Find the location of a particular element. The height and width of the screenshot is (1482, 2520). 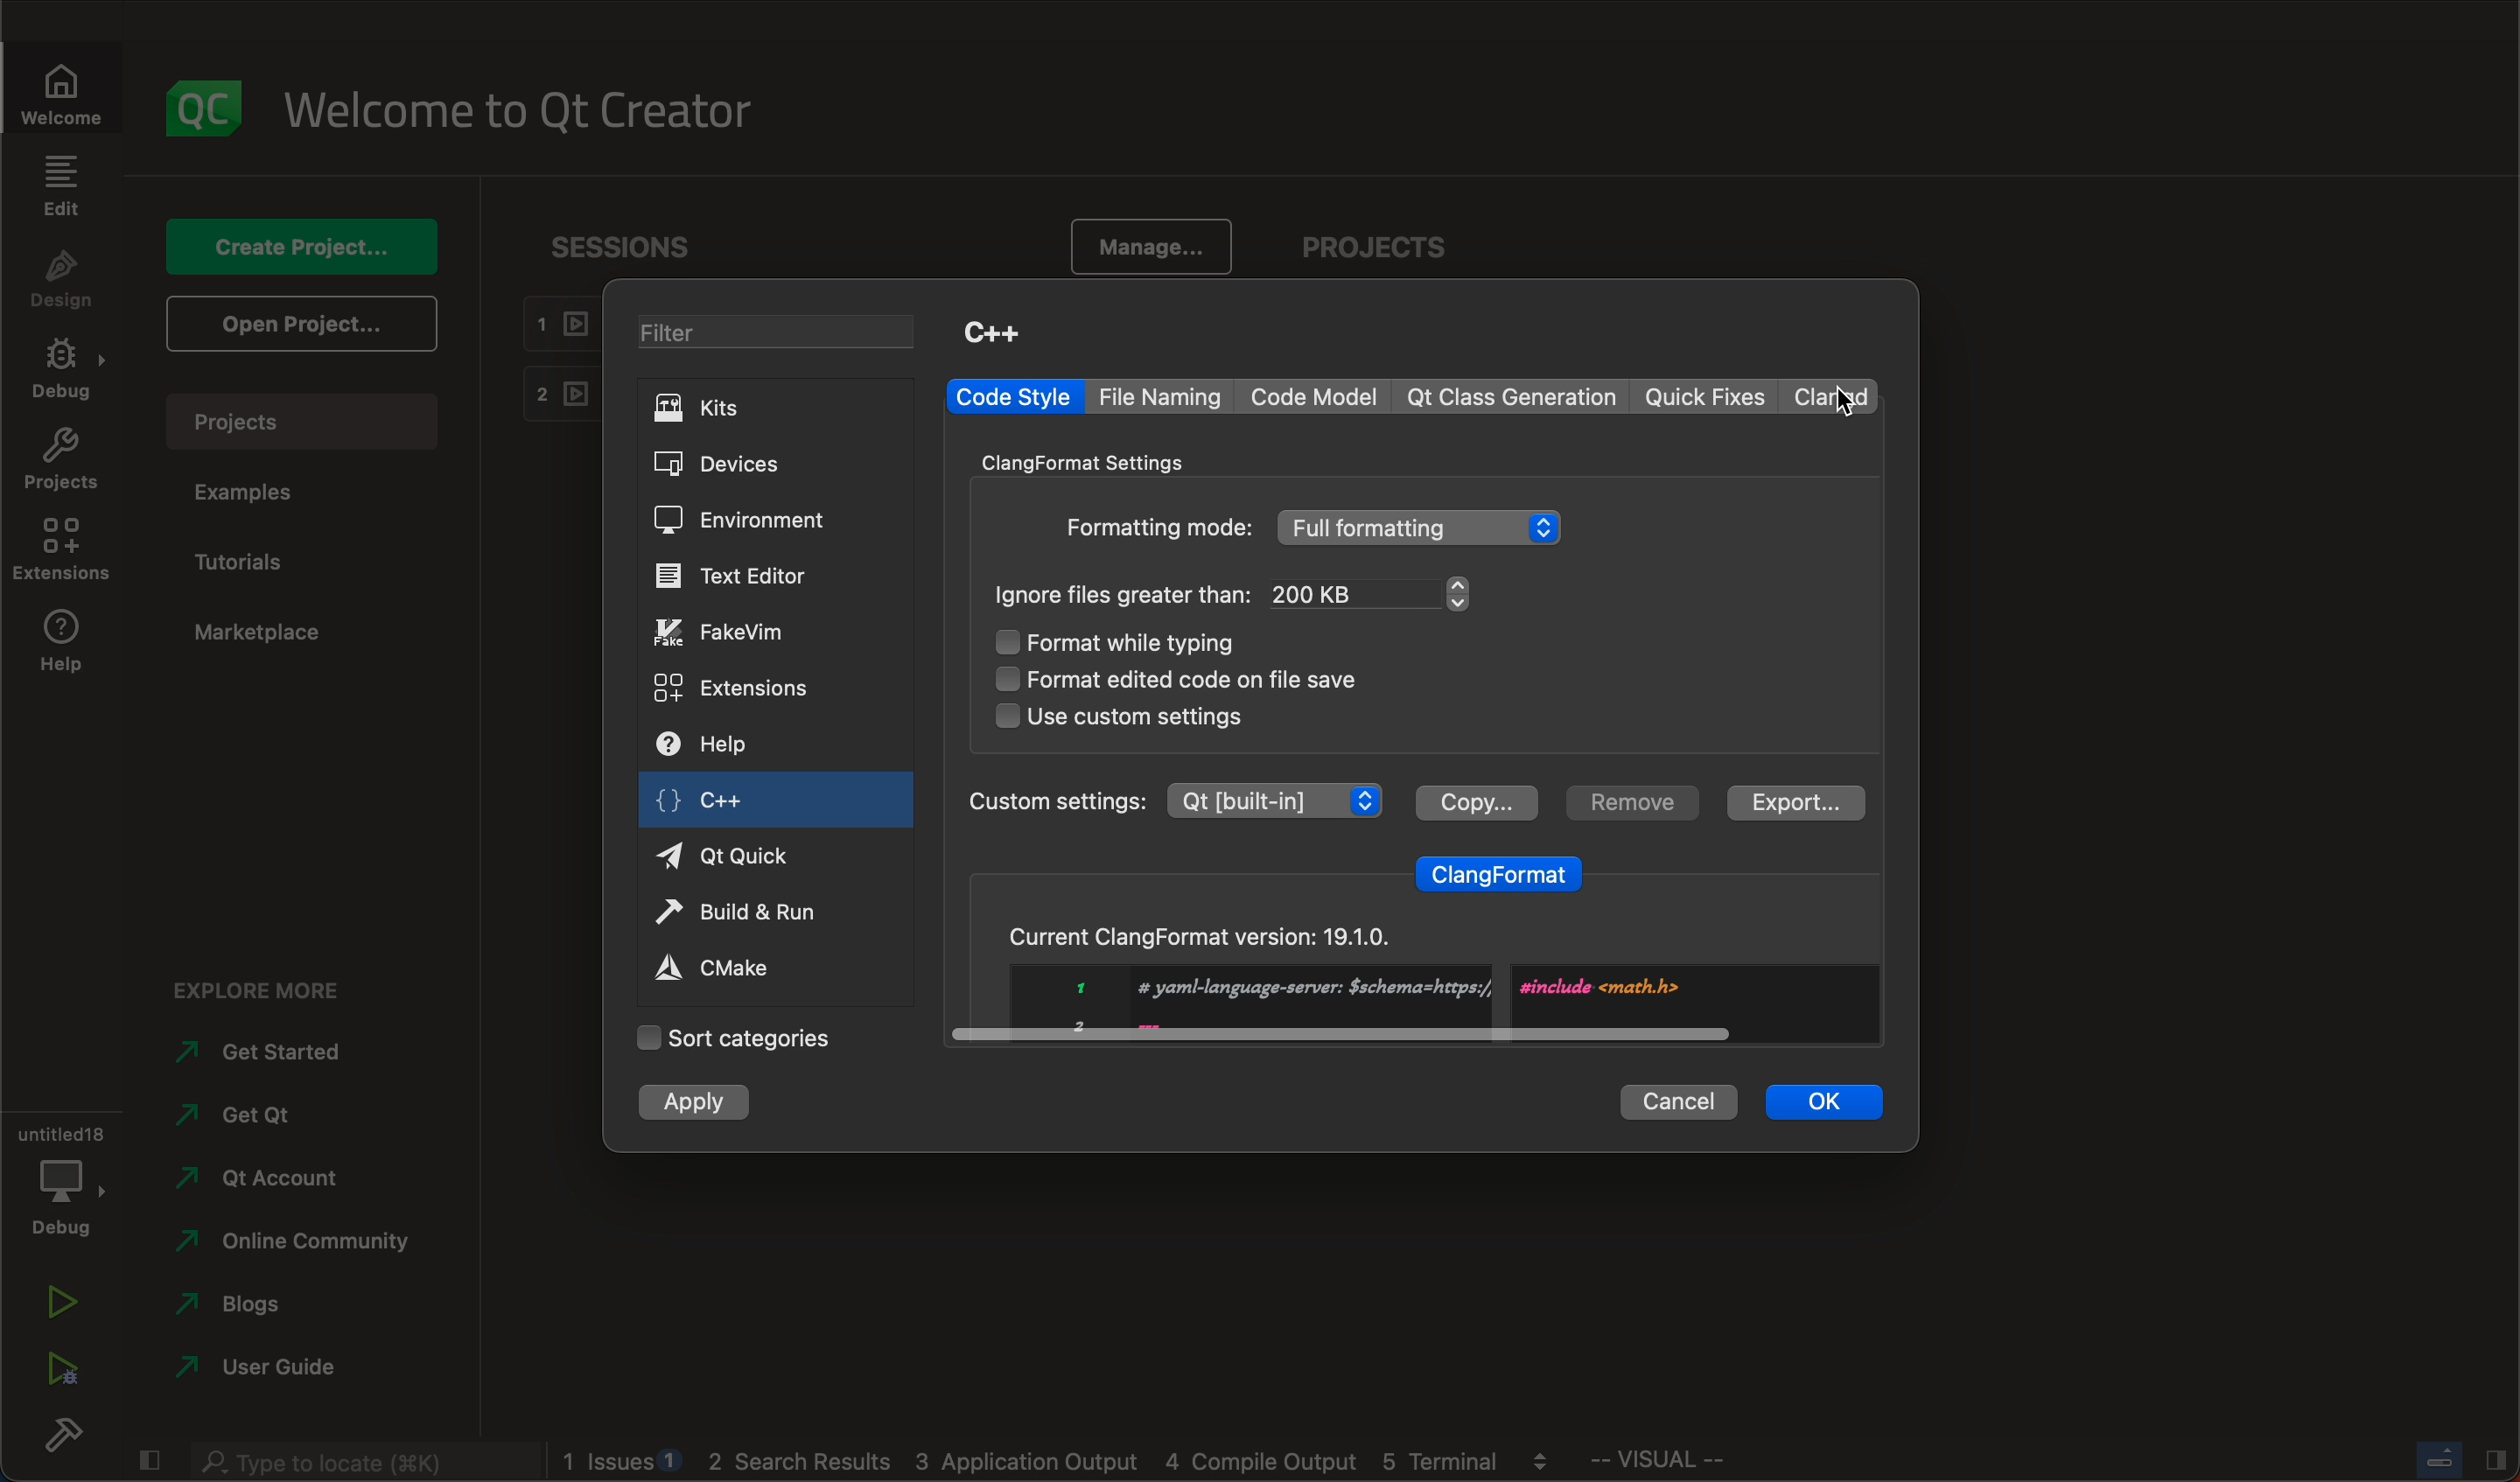

debug is located at coordinates (65, 1186).